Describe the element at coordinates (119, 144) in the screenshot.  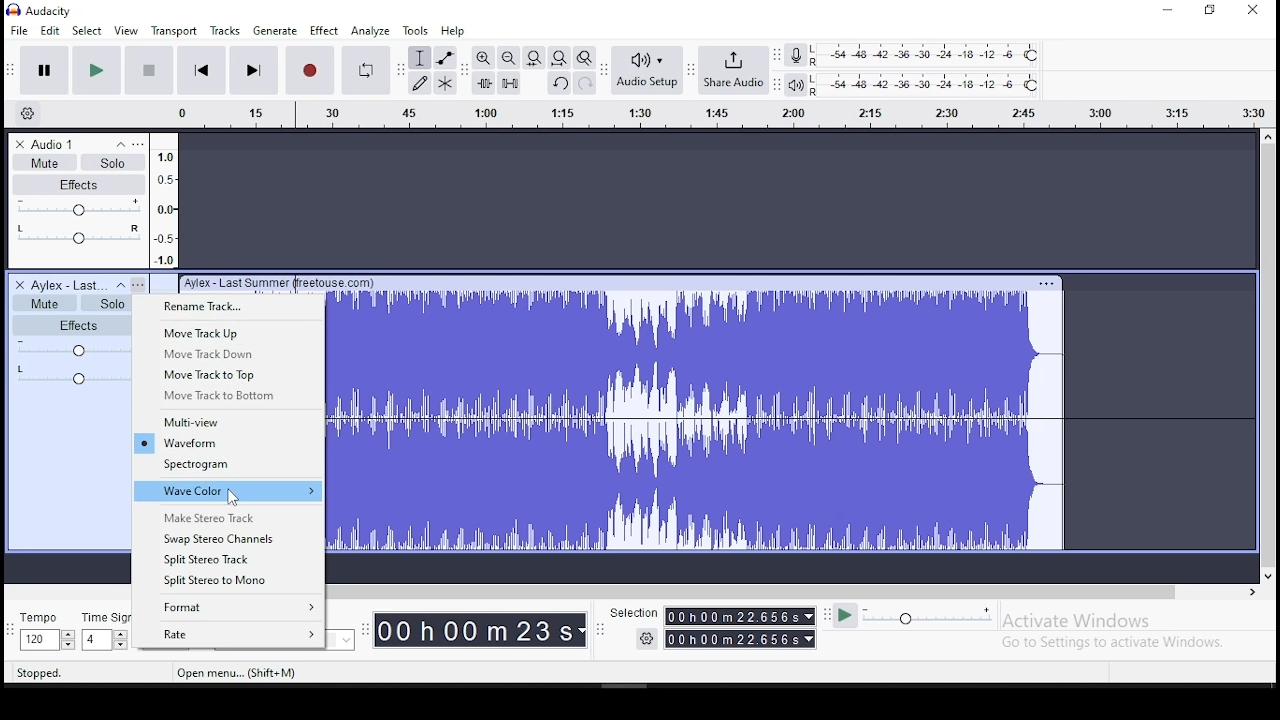
I see `collapse` at that location.